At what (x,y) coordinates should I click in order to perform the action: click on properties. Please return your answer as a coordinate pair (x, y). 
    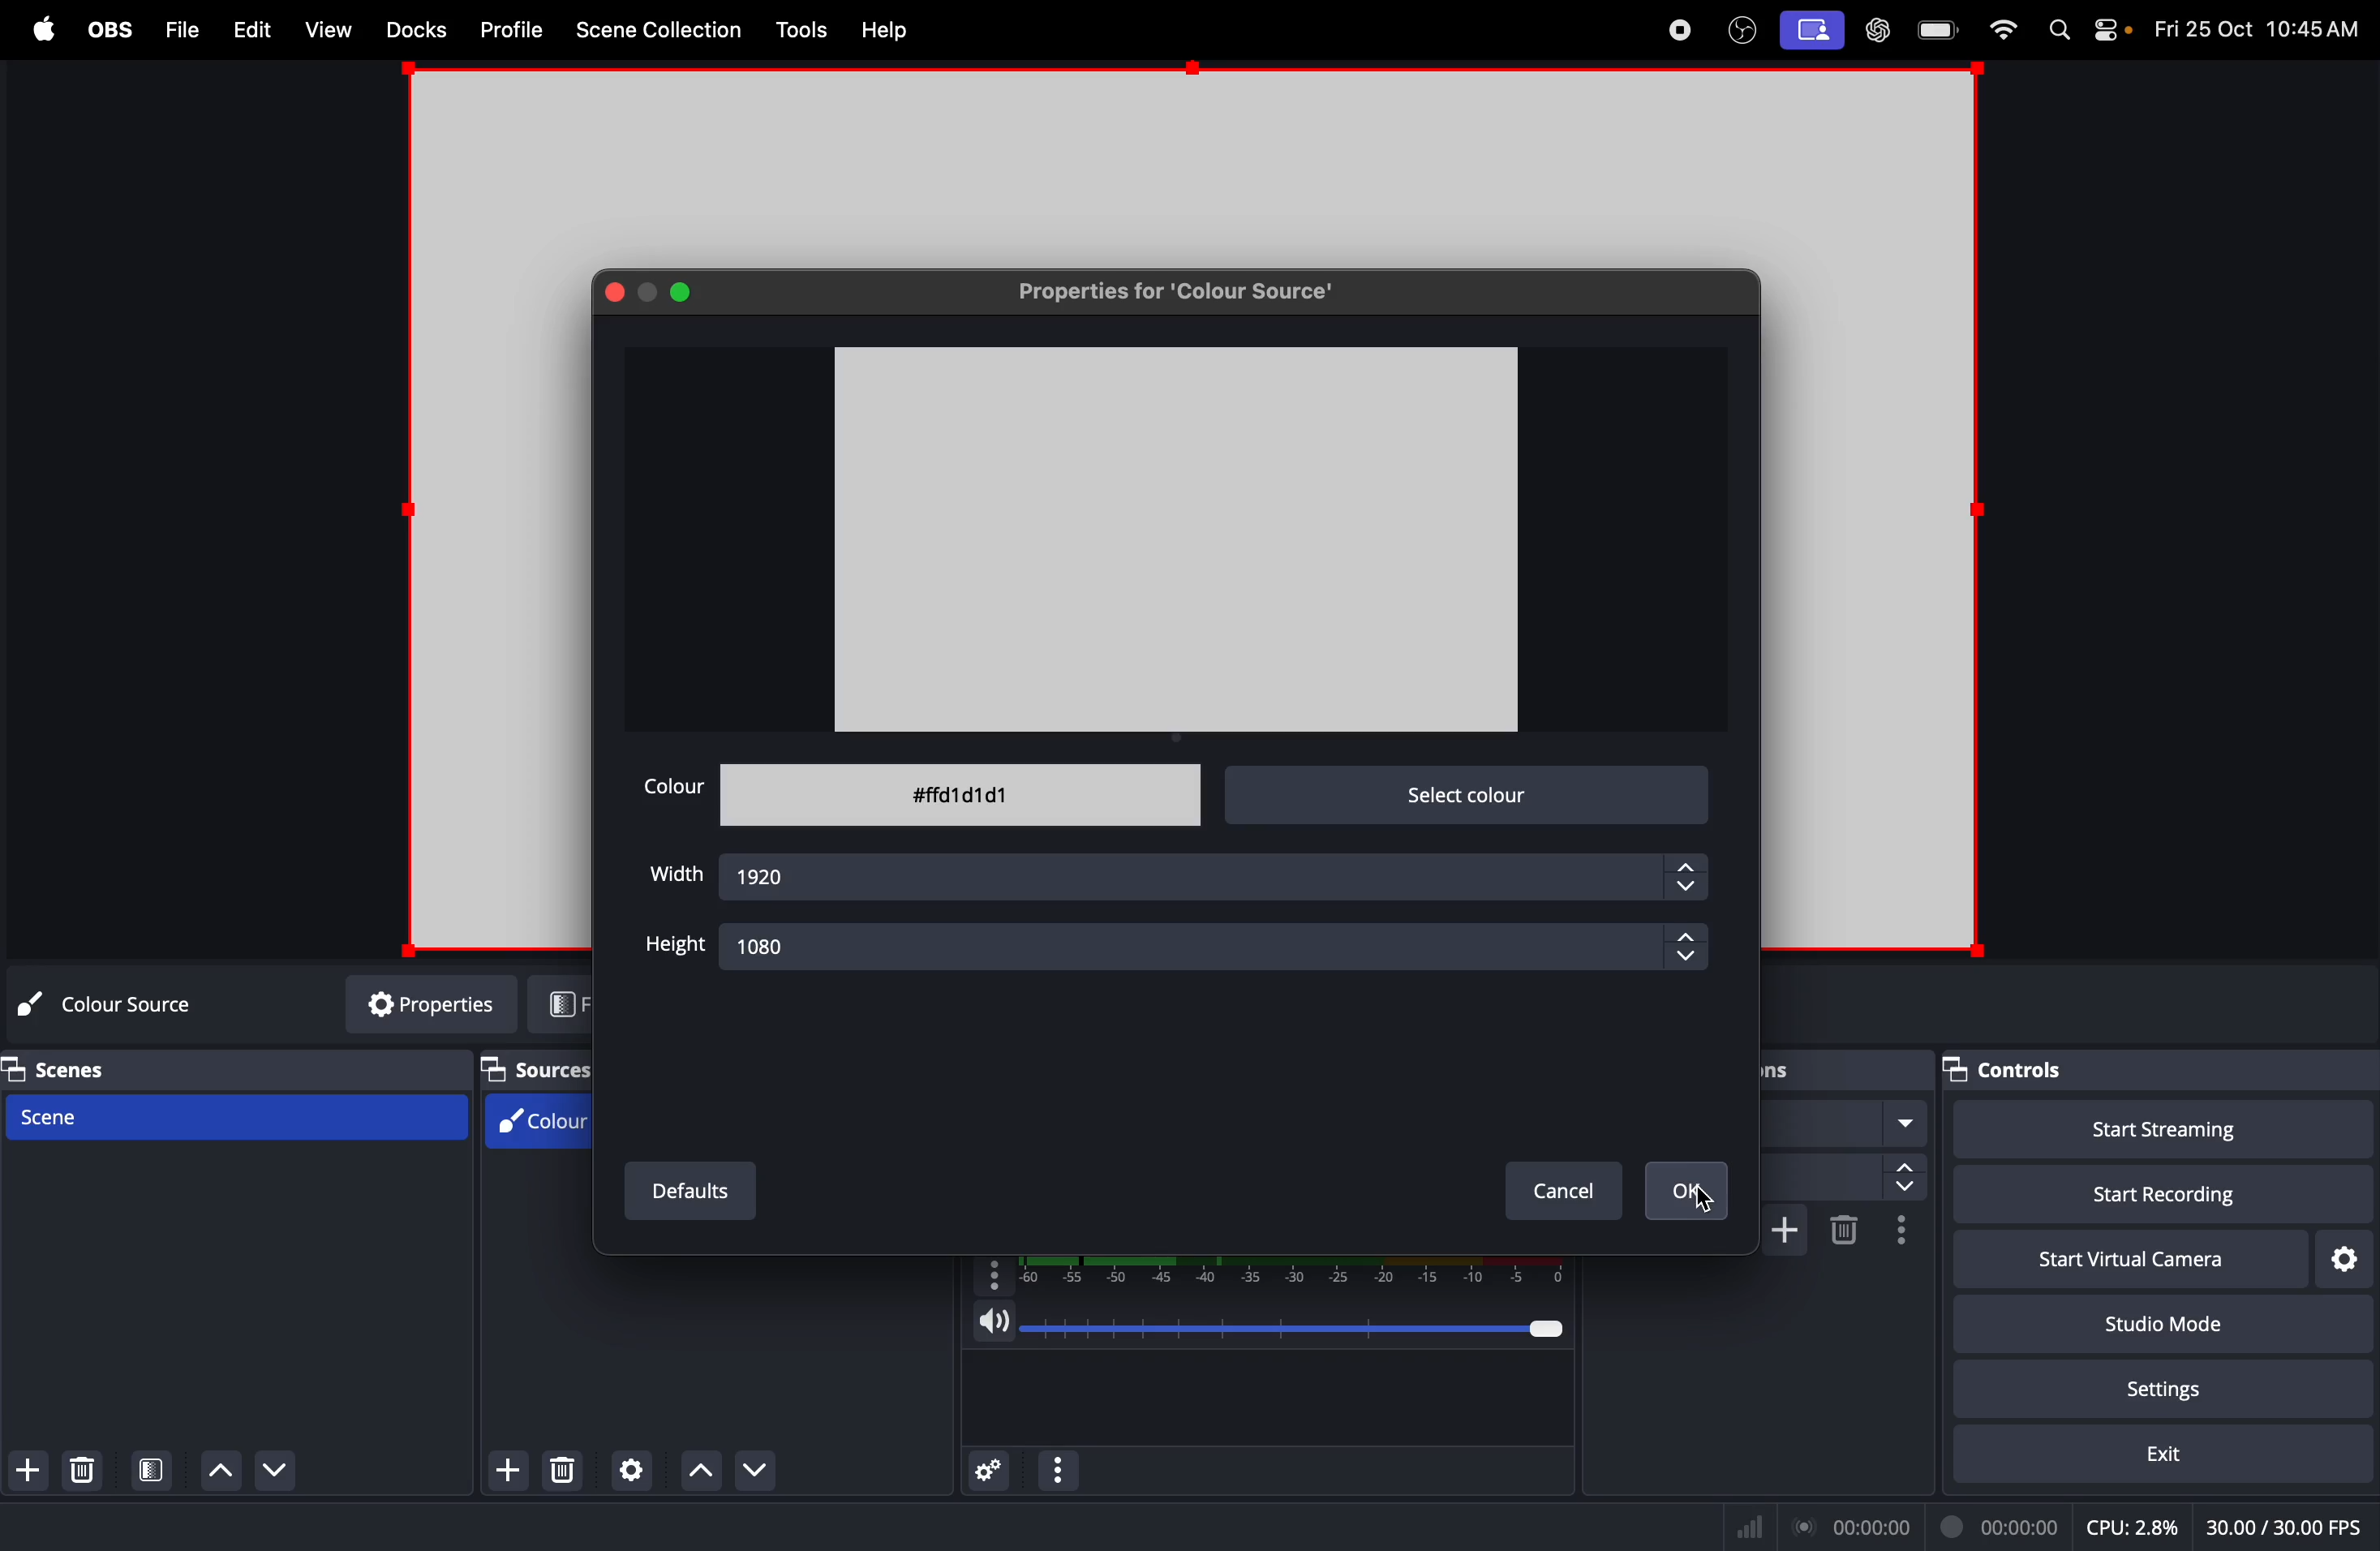
    Looking at the image, I should click on (418, 1005).